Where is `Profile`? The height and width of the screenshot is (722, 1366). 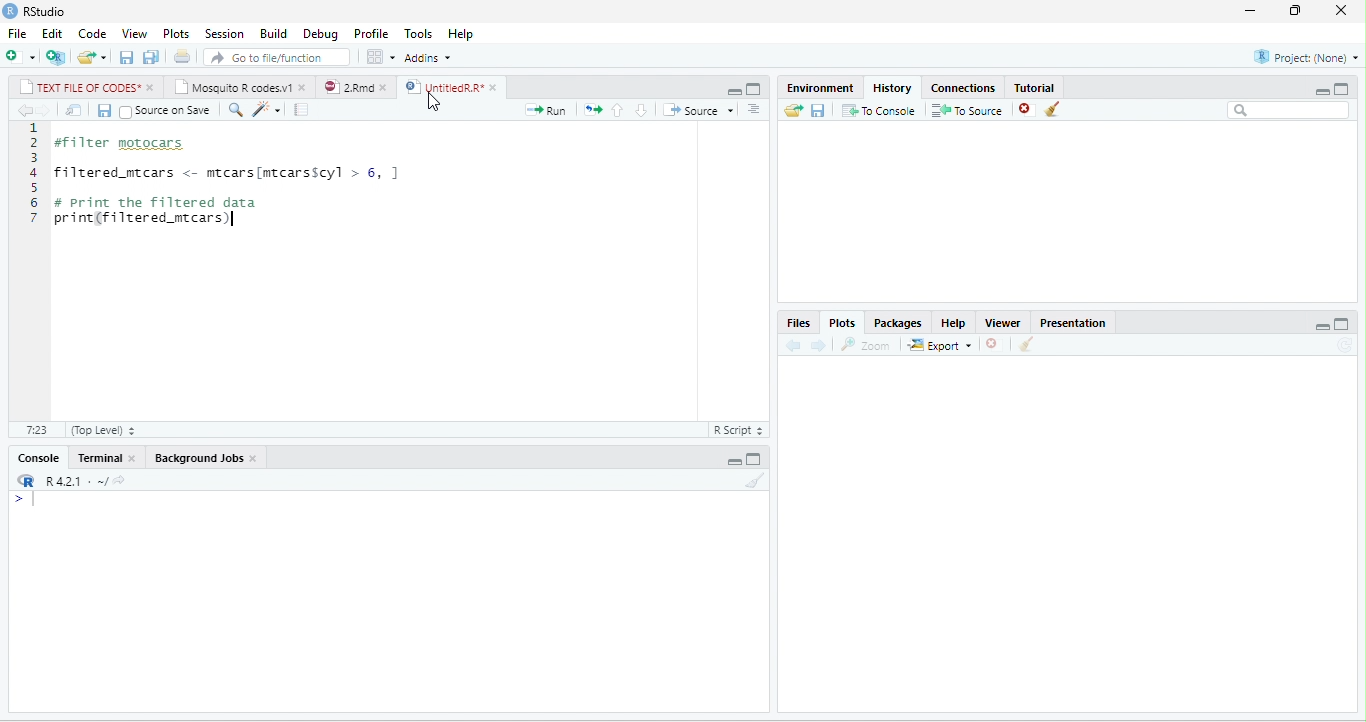 Profile is located at coordinates (371, 34).